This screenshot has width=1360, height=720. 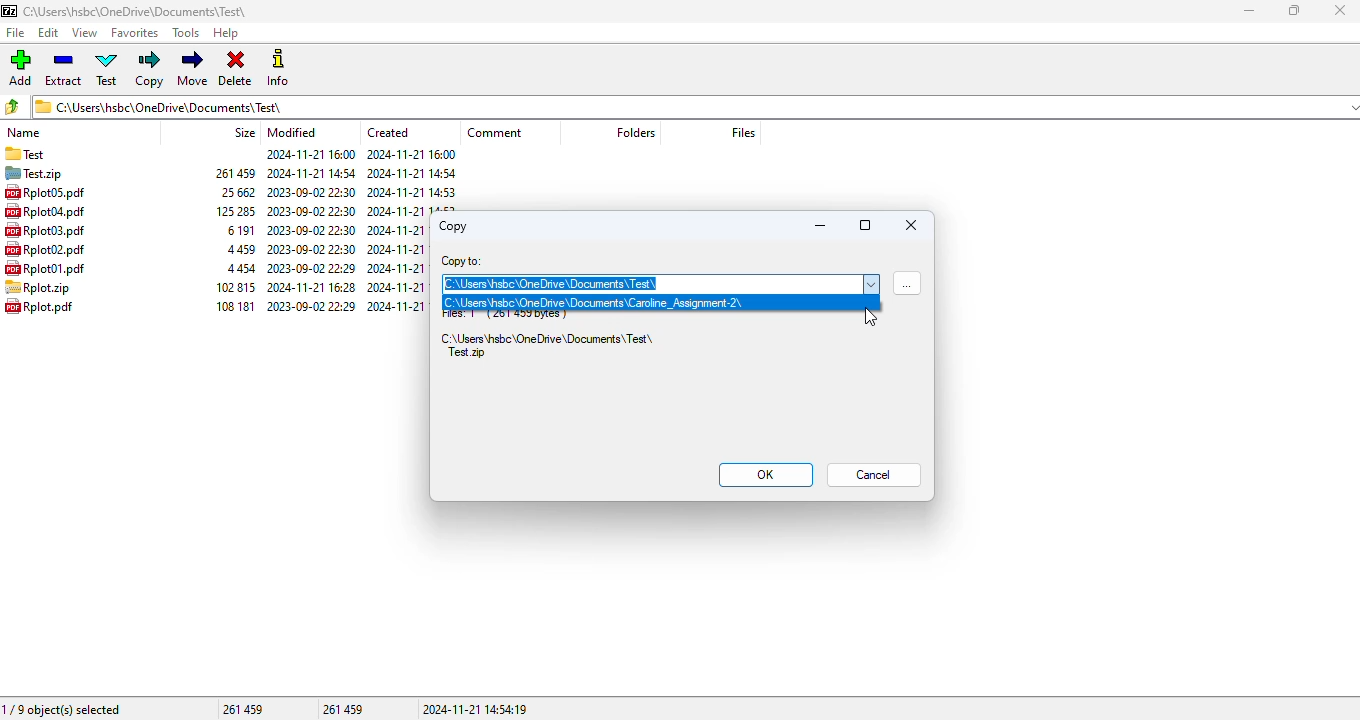 I want to click on size, so click(x=236, y=287).